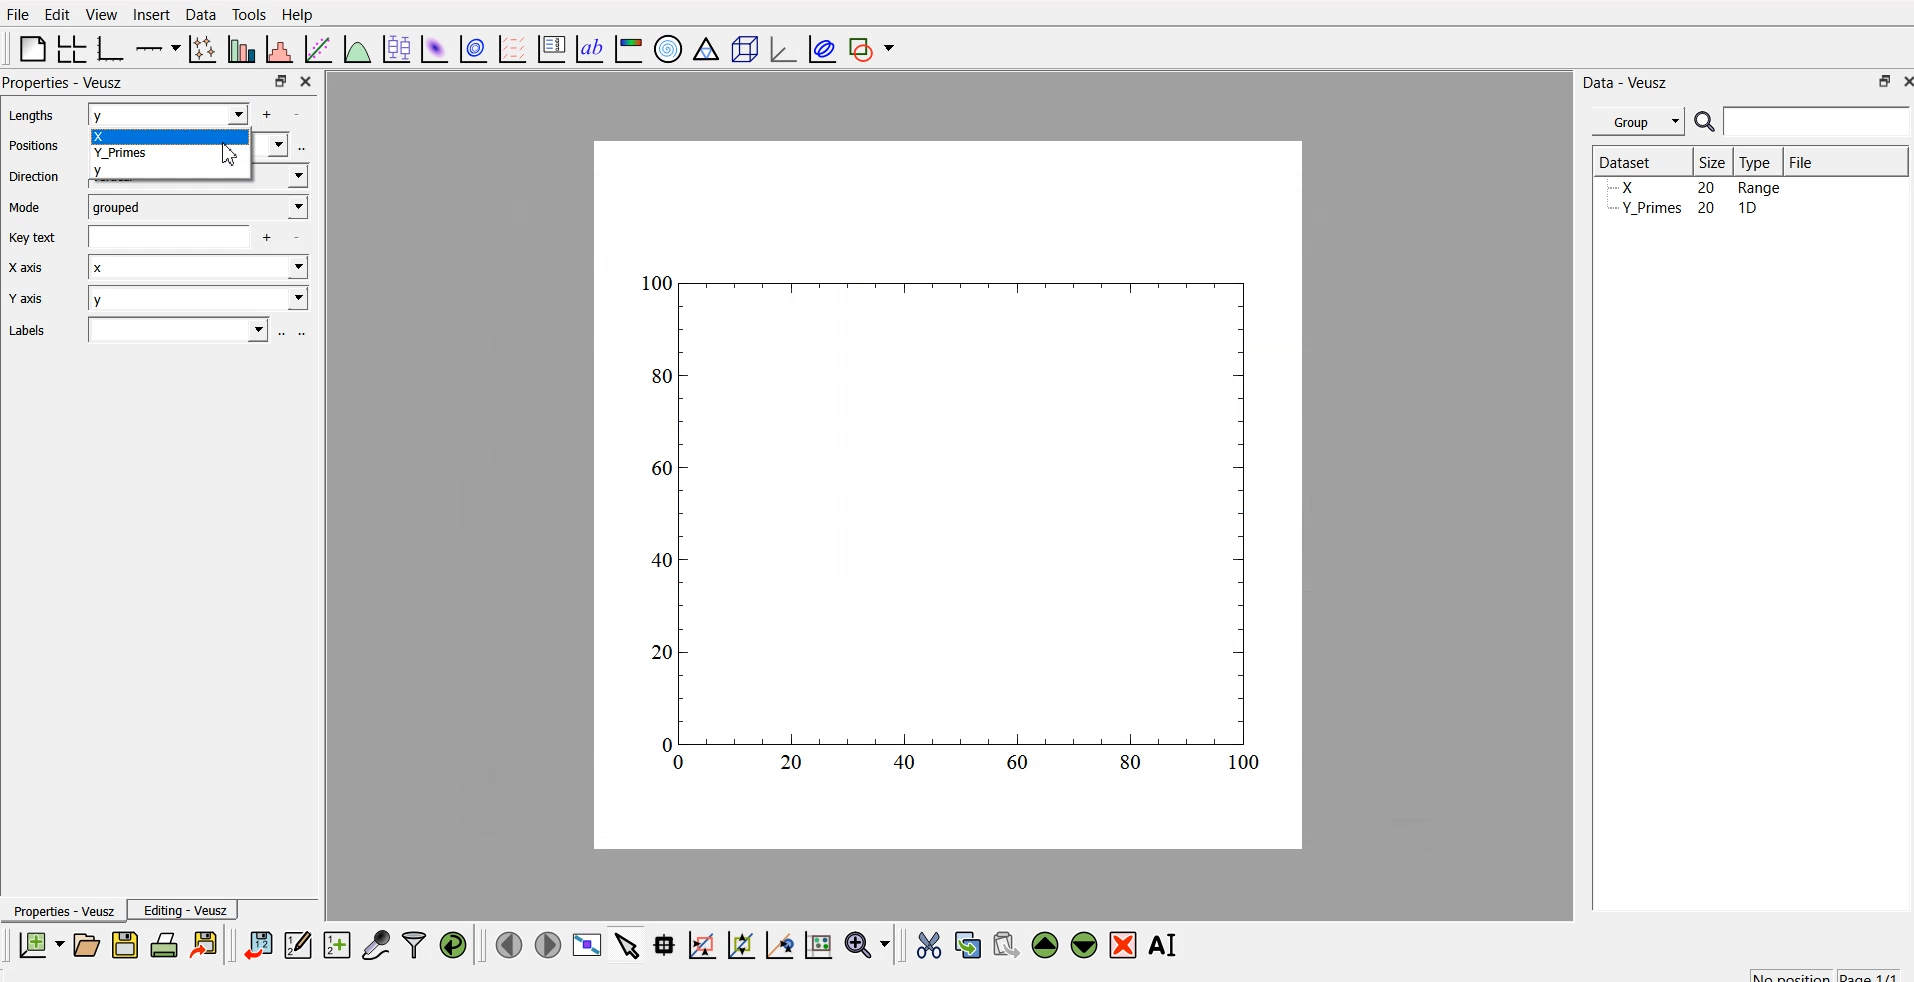 This screenshot has height=982, width=1914. What do you see at coordinates (1902, 83) in the screenshot?
I see `close` at bounding box center [1902, 83].